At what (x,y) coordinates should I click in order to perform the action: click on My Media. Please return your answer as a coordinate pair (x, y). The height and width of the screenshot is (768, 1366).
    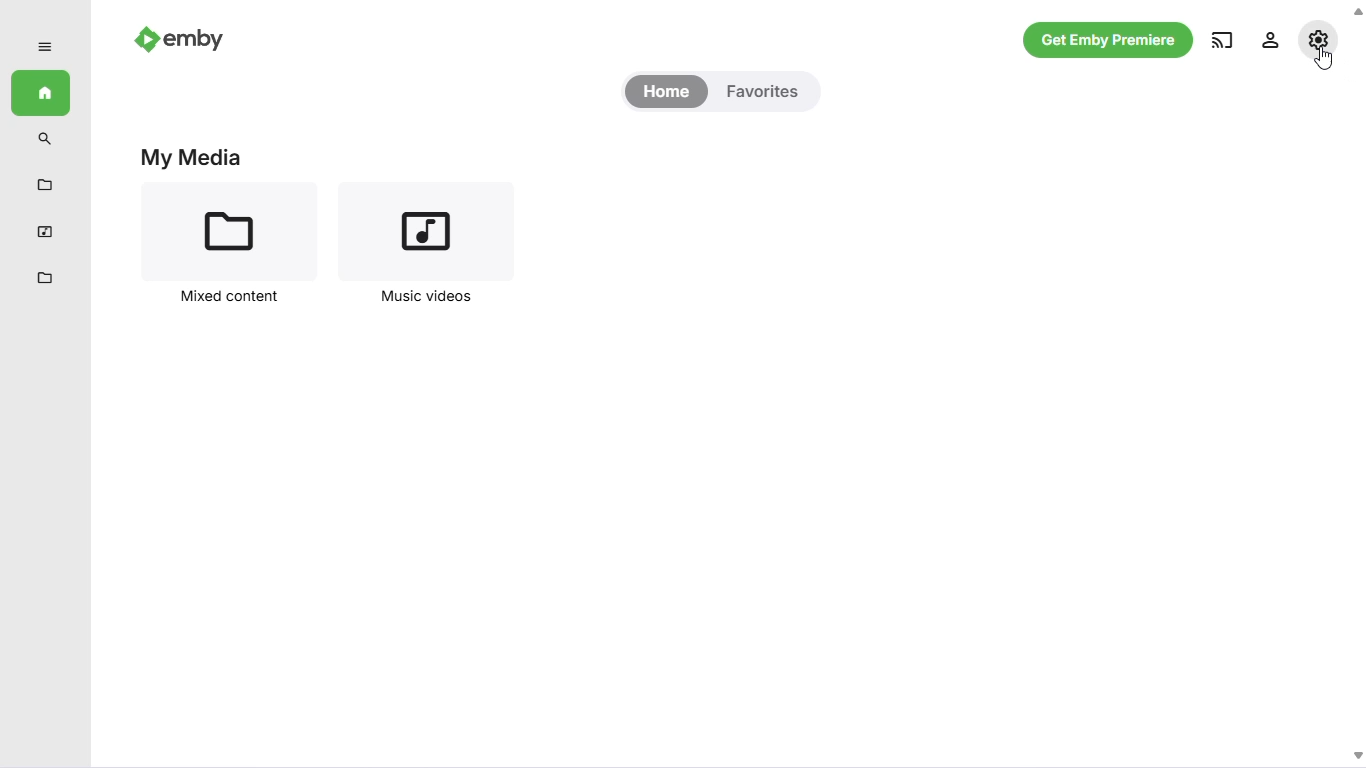
    Looking at the image, I should click on (190, 156).